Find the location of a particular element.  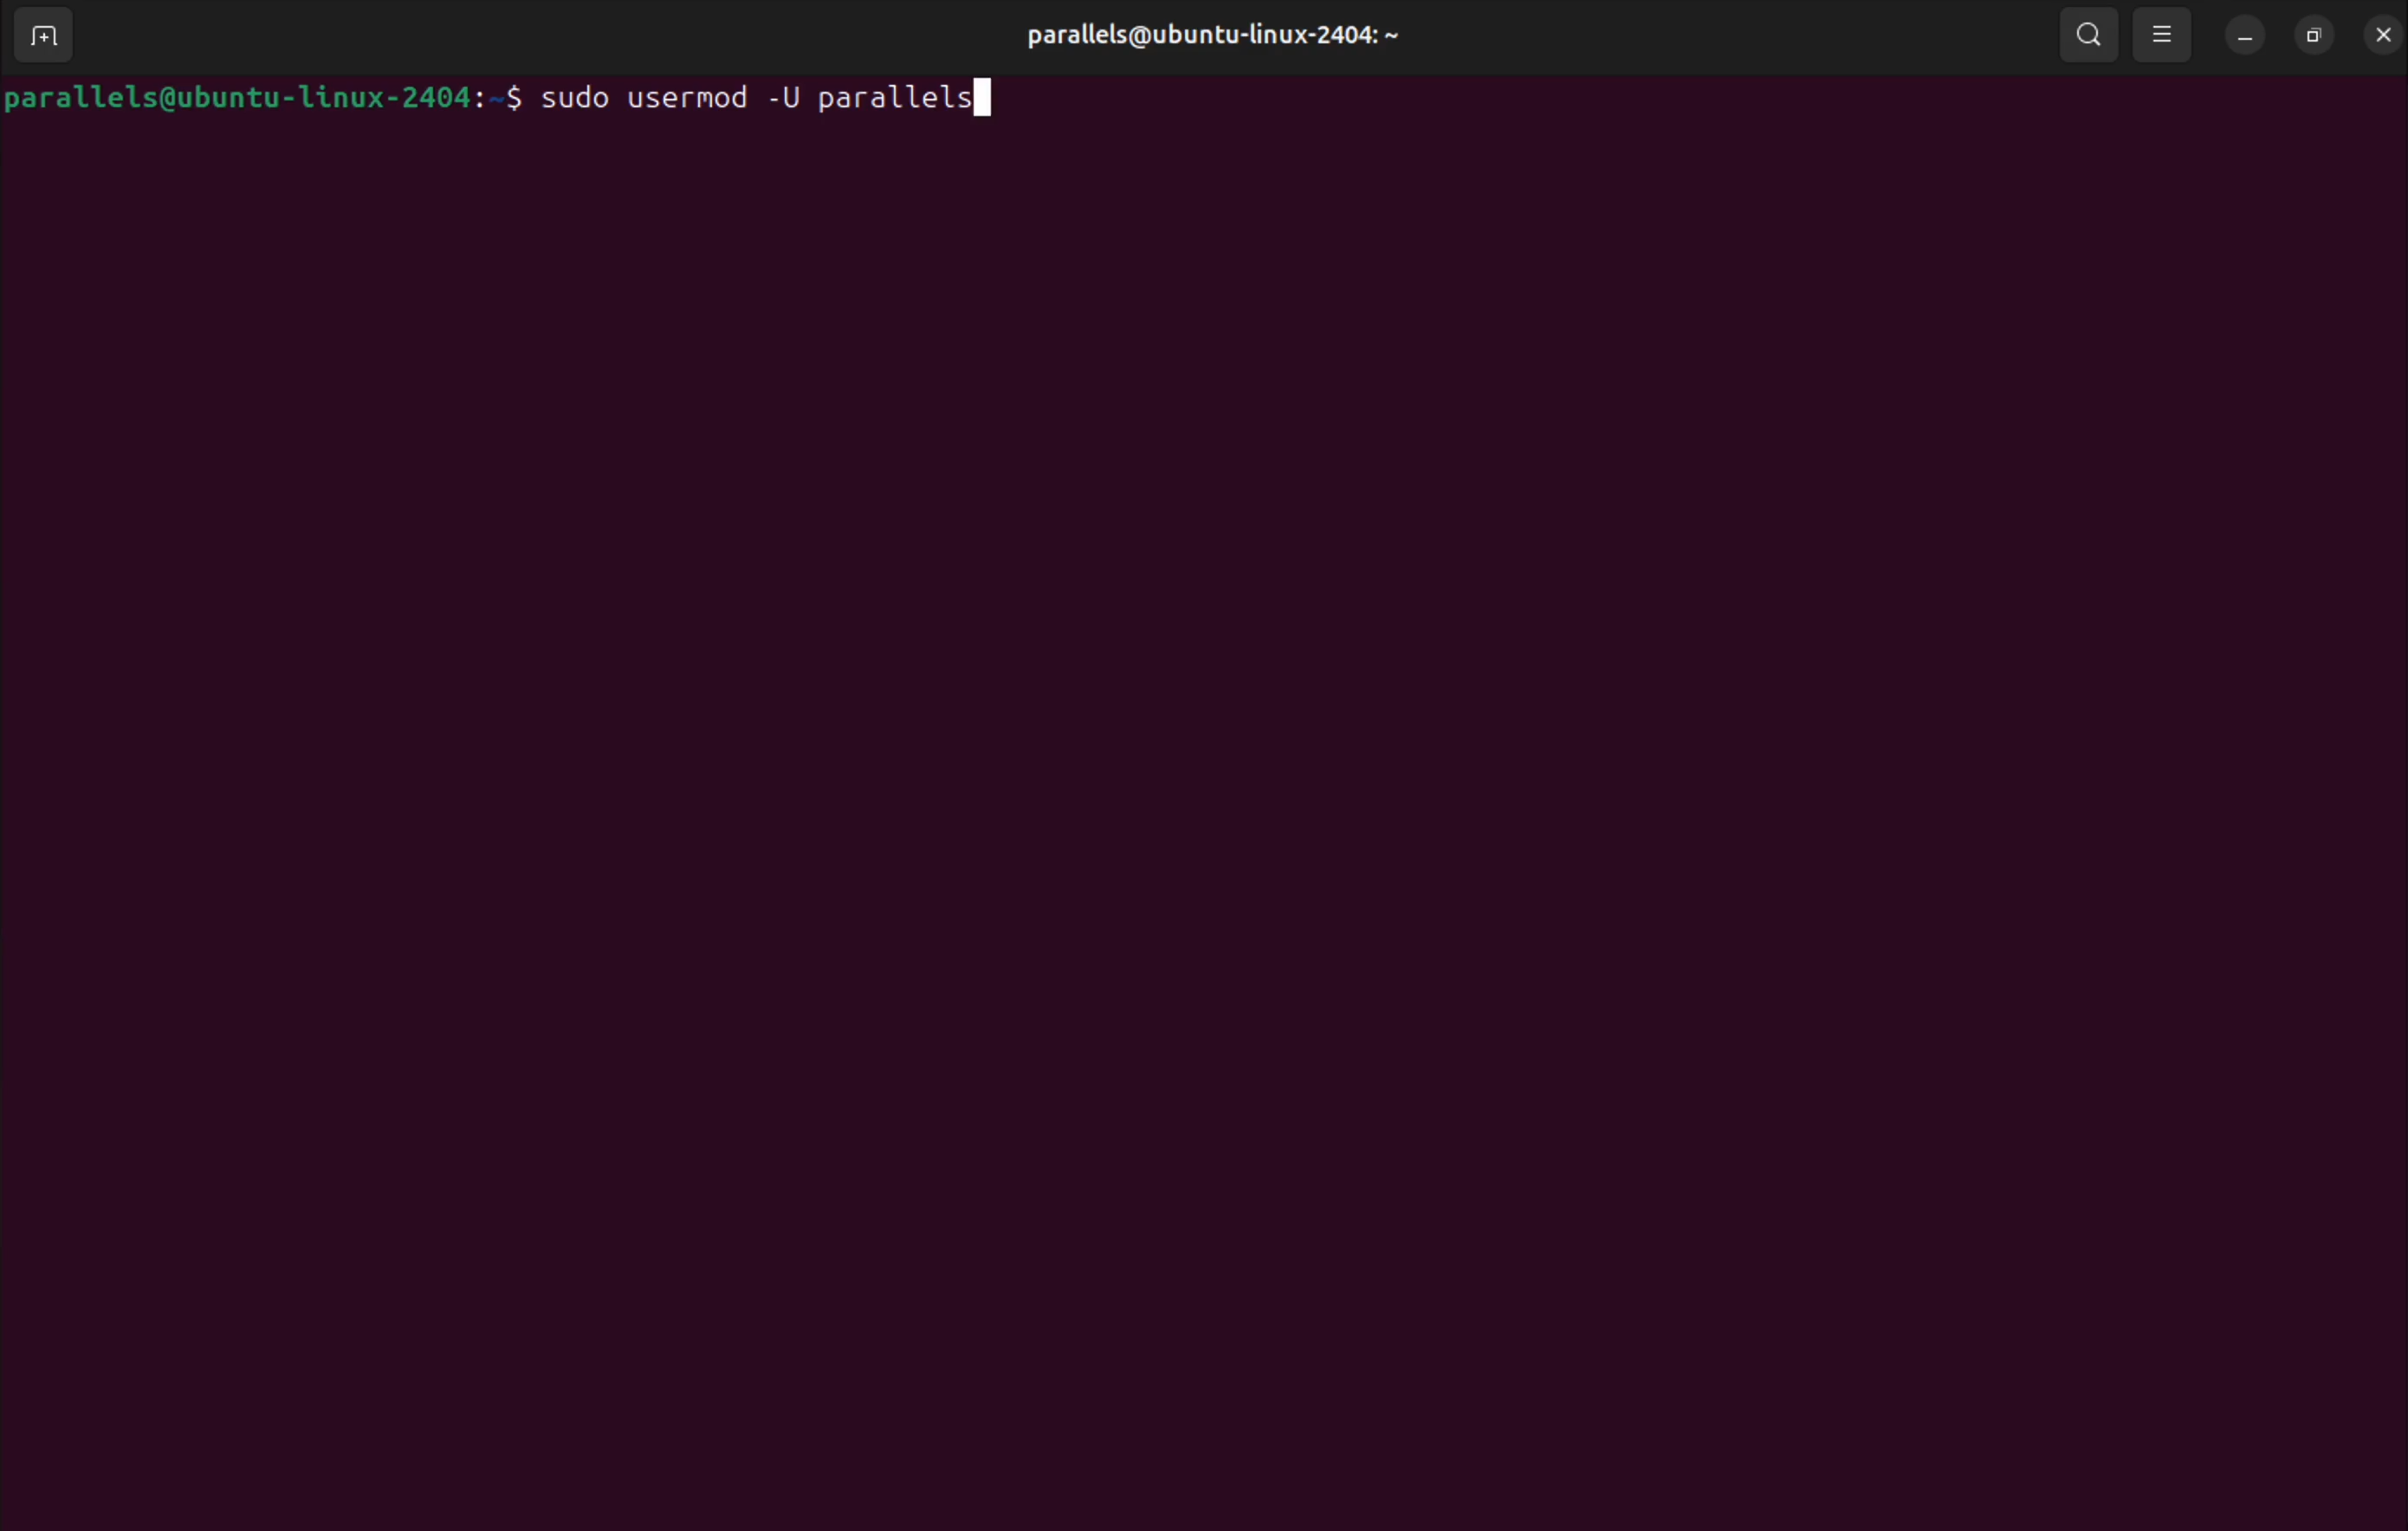

search  is located at coordinates (2089, 34).